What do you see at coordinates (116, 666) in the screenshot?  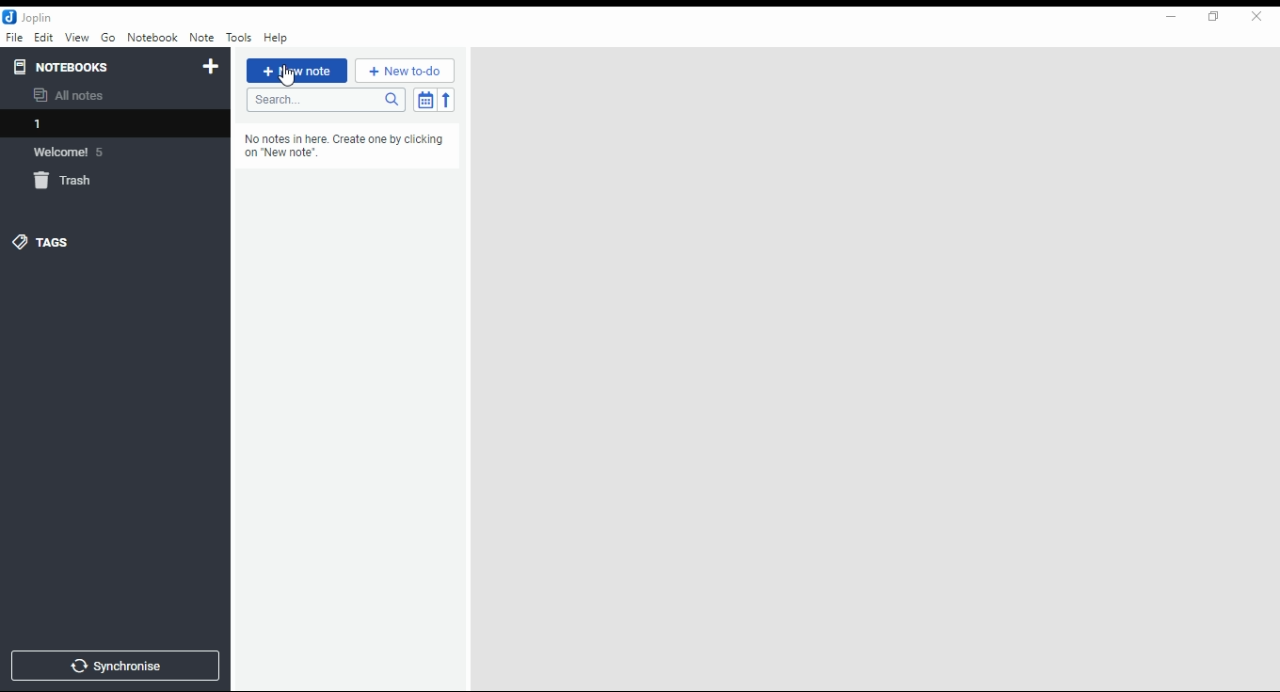 I see `synchronize` at bounding box center [116, 666].